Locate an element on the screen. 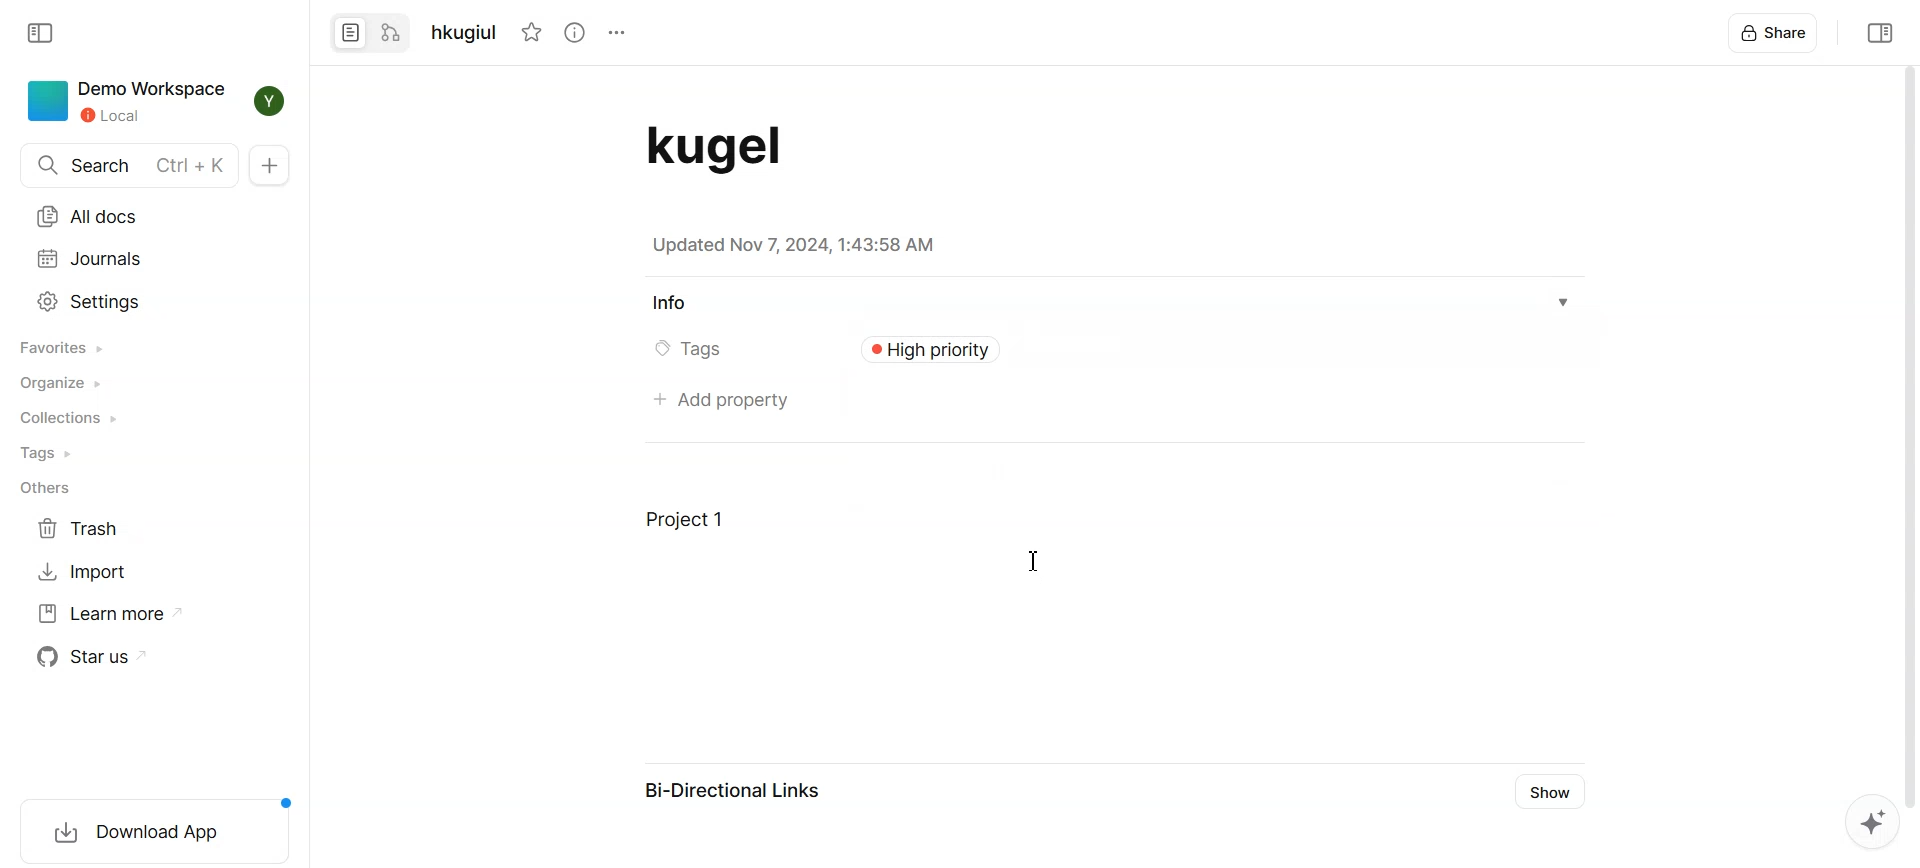 This screenshot has height=868, width=1920. Updated Nov 7, 2024, 1:43:58 AM is located at coordinates (797, 246).